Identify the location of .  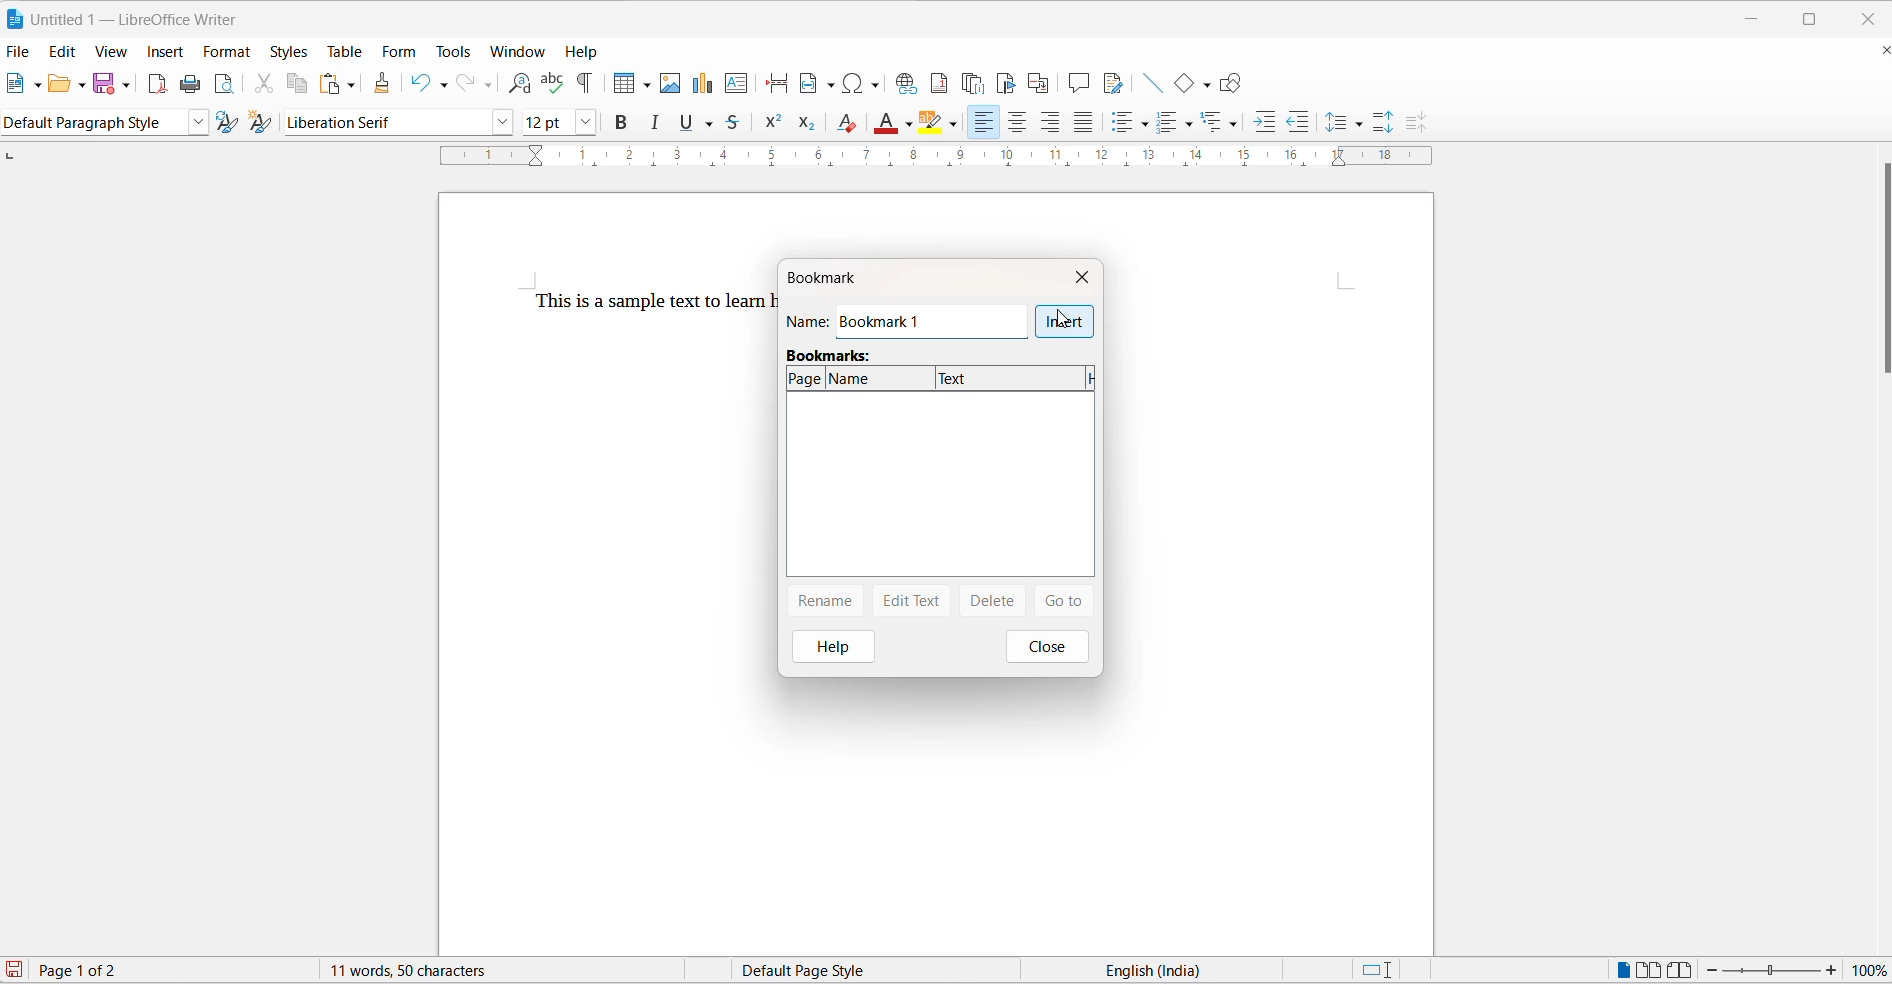
(828, 601).